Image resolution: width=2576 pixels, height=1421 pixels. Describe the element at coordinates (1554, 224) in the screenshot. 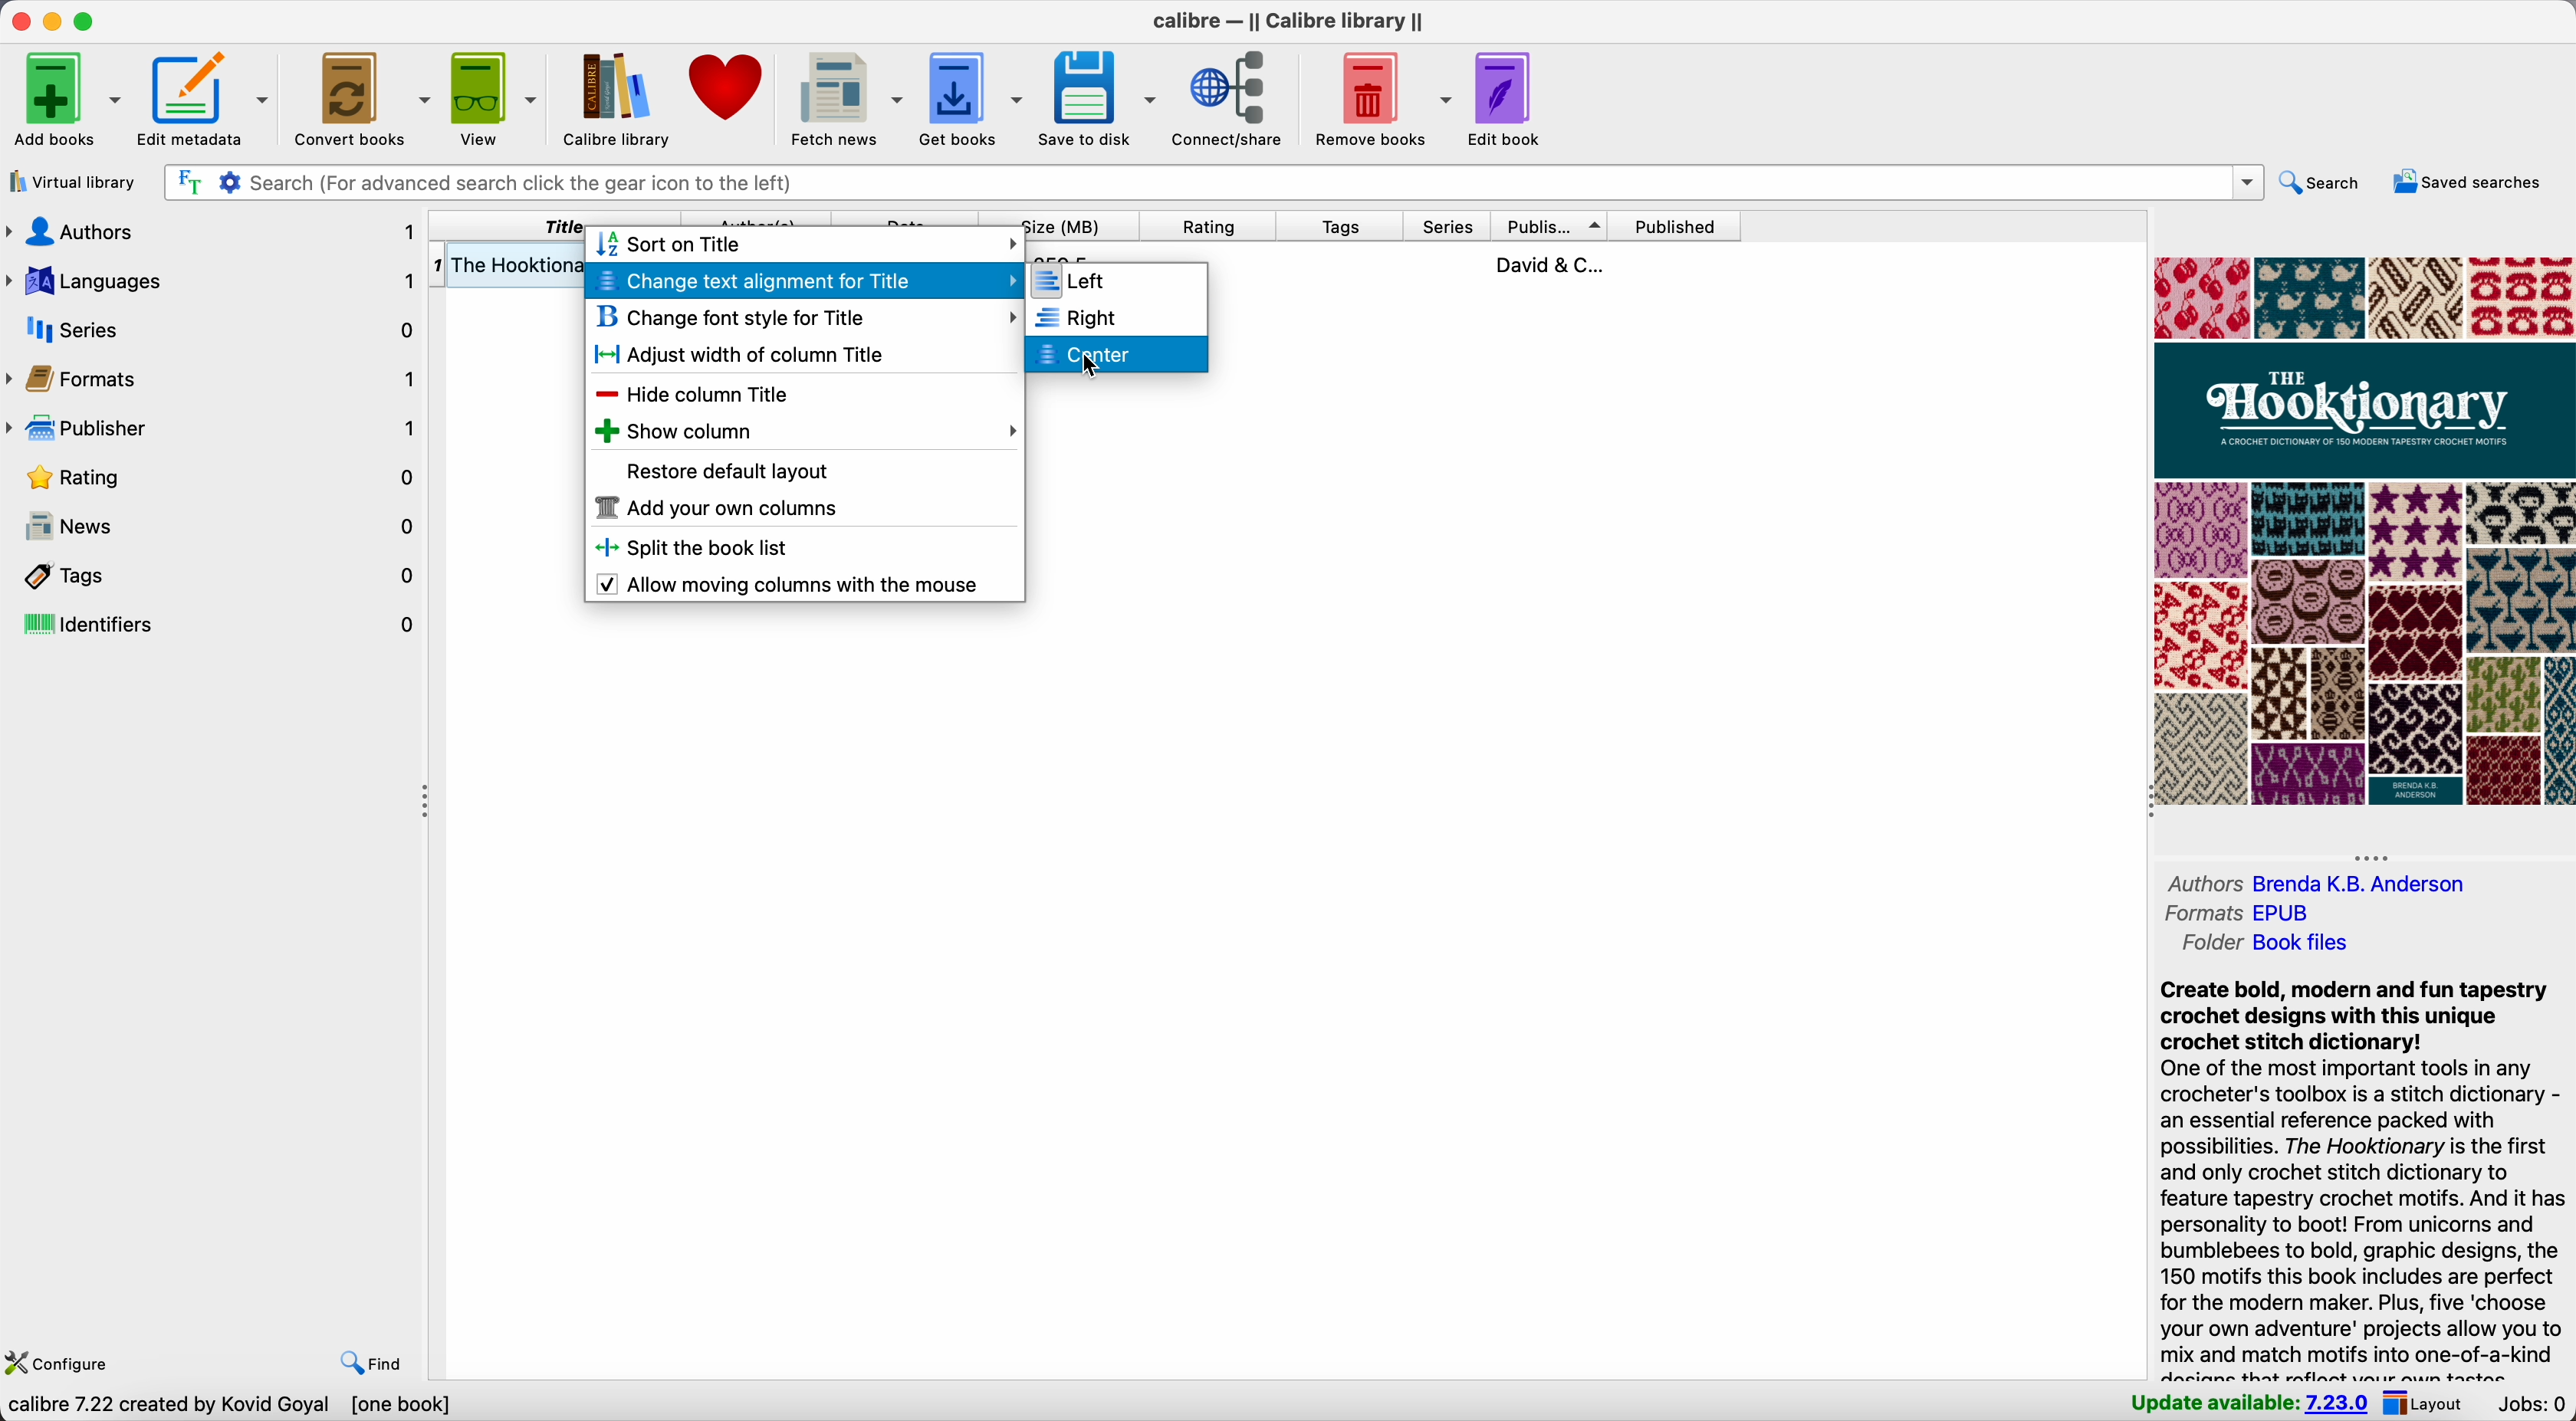

I see `publisher` at that location.